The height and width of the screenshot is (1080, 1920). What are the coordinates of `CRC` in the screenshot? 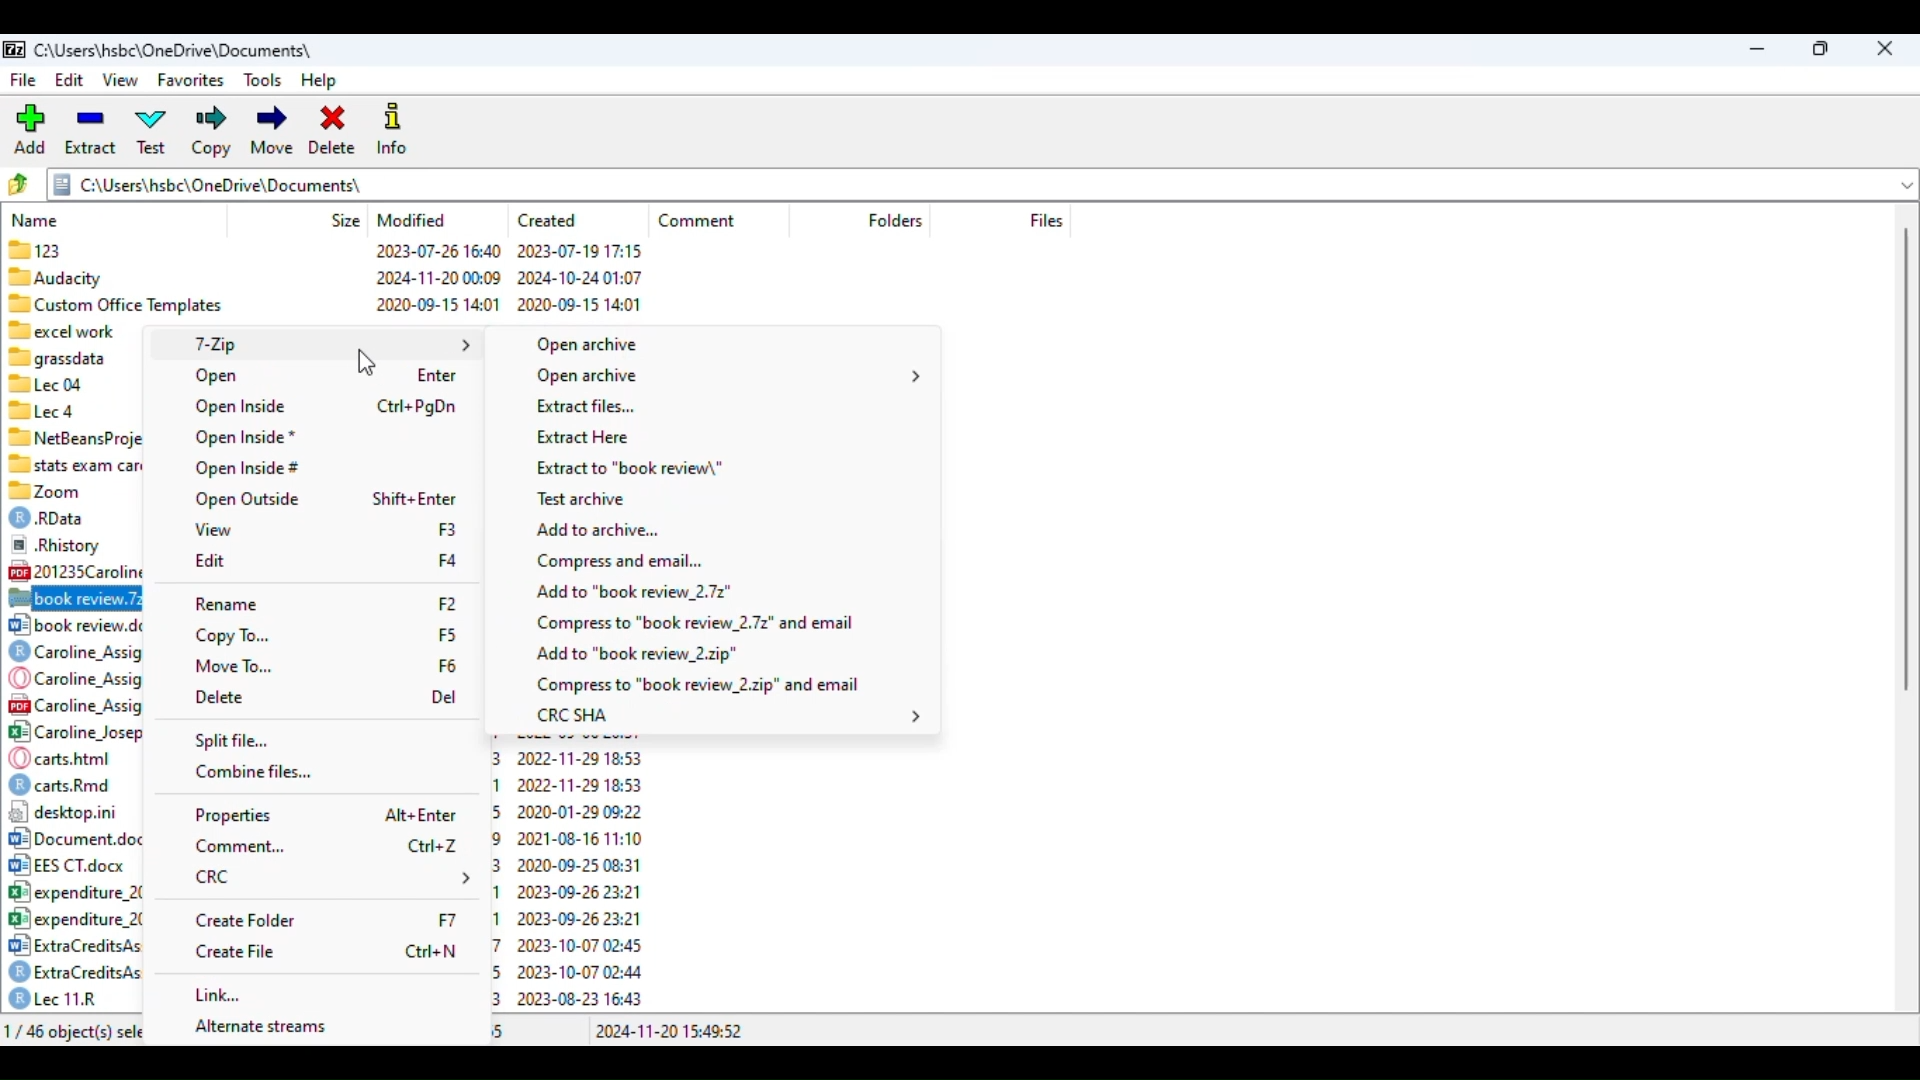 It's located at (334, 876).